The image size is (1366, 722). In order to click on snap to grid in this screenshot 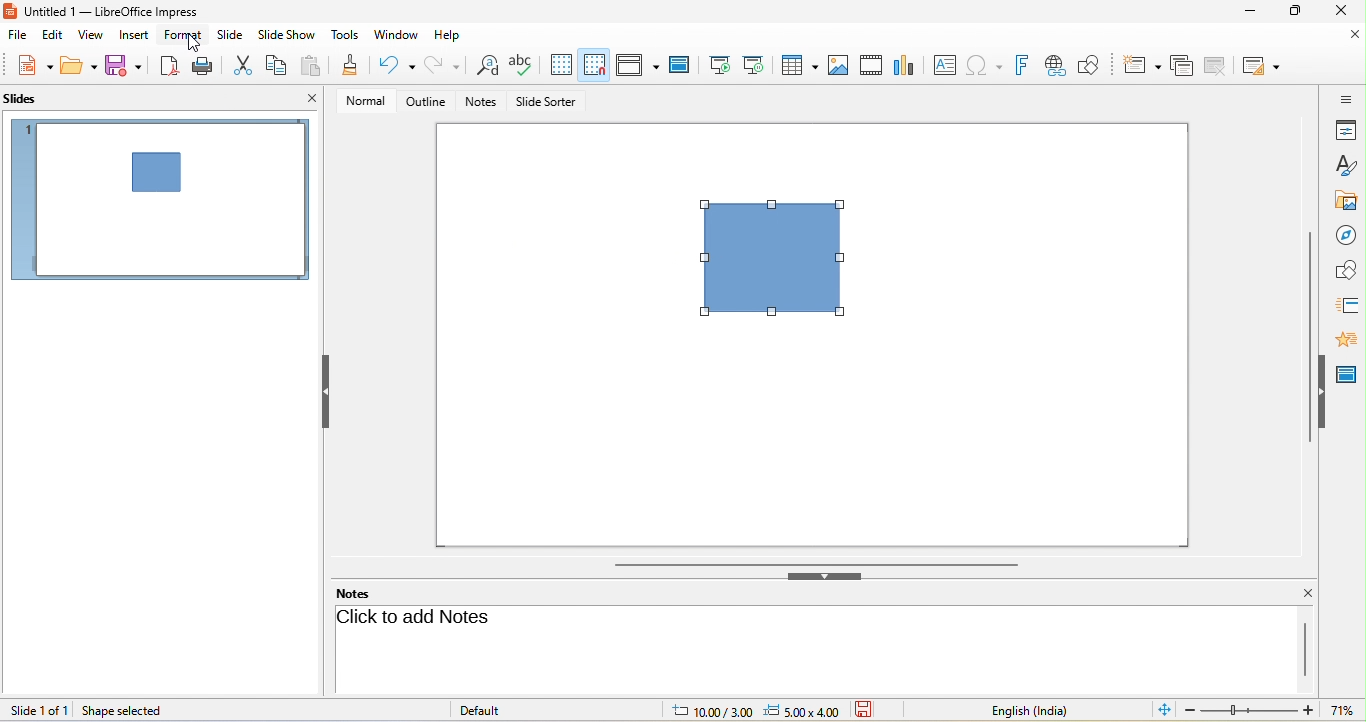, I will do `click(594, 64)`.